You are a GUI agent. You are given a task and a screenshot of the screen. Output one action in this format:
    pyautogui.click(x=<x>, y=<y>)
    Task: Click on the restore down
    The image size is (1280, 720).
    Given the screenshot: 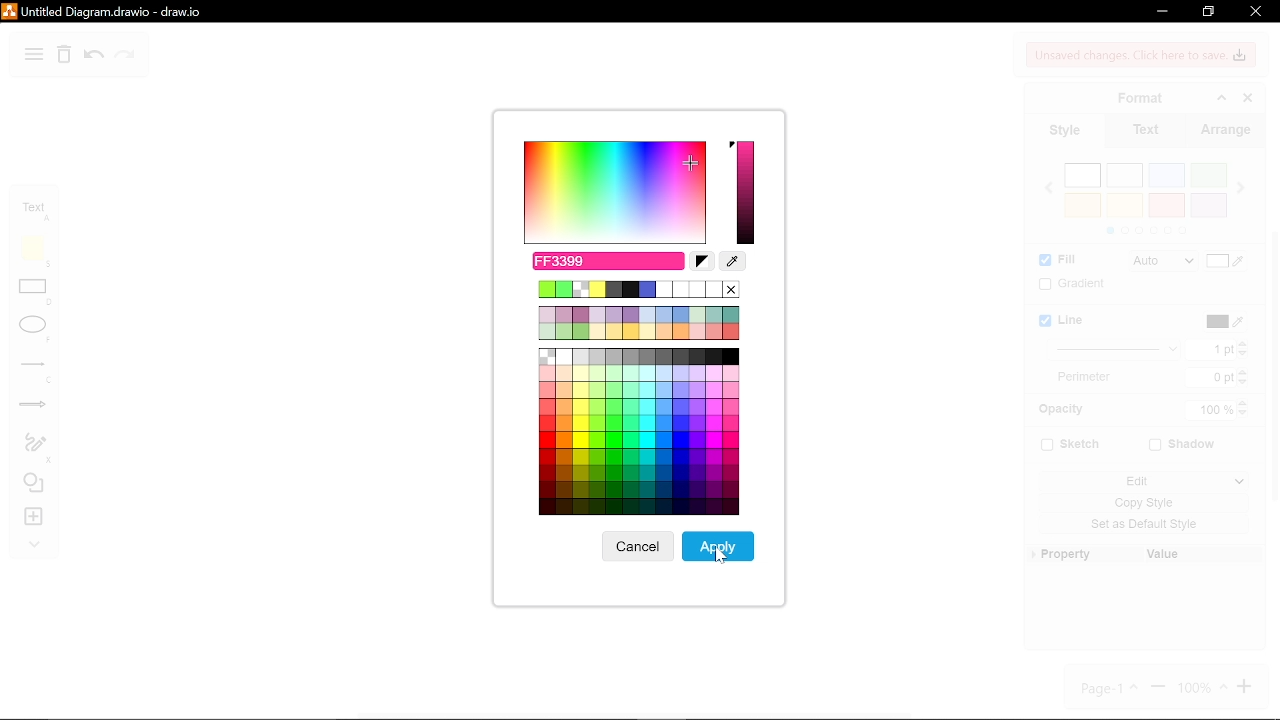 What is the action you would take?
    pyautogui.click(x=1210, y=12)
    